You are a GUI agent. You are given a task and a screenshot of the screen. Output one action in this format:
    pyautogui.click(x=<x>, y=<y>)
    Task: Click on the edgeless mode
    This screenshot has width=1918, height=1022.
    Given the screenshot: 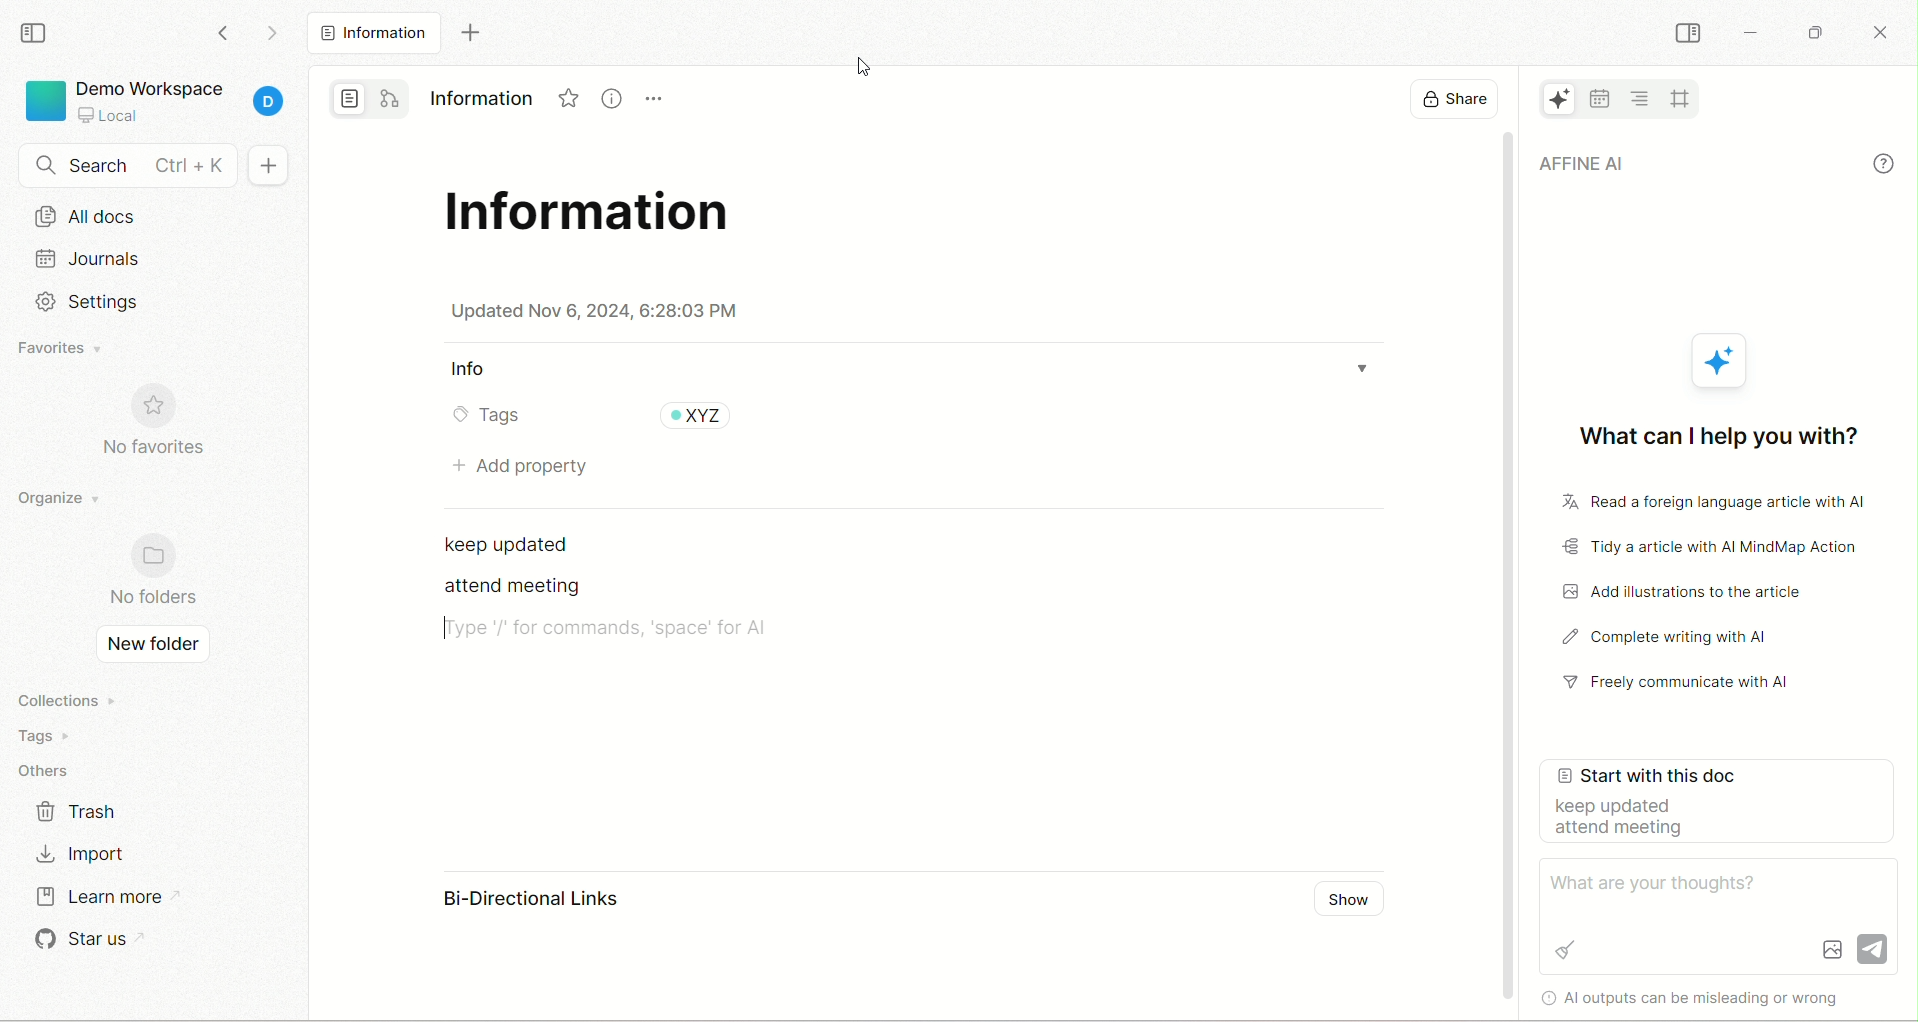 What is the action you would take?
    pyautogui.click(x=391, y=98)
    